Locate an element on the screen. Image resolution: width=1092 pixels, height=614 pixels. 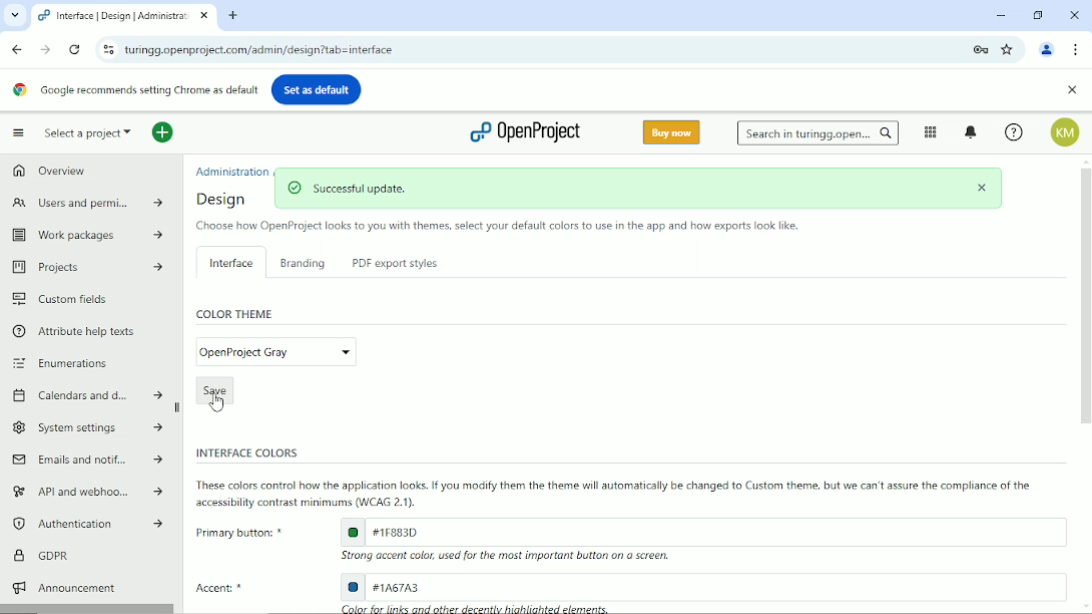
Set as default  is located at coordinates (317, 88).